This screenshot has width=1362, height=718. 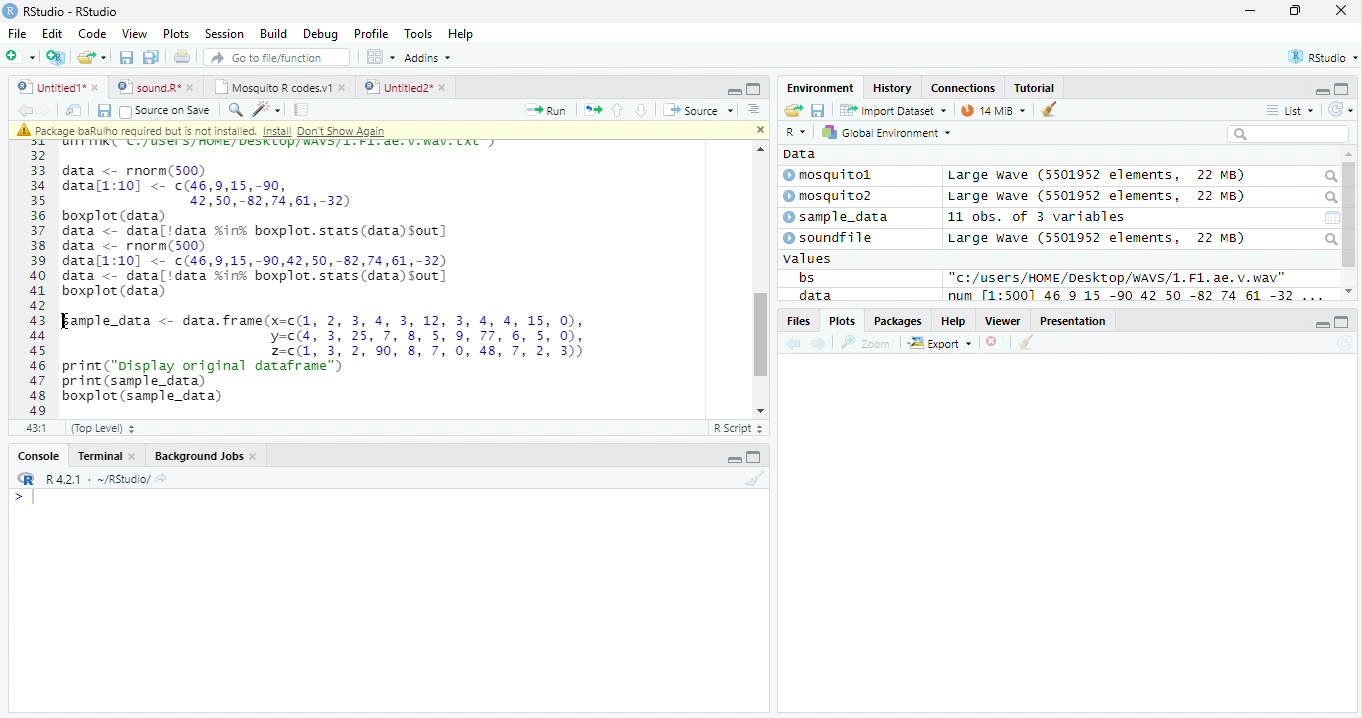 I want to click on Print, so click(x=183, y=58).